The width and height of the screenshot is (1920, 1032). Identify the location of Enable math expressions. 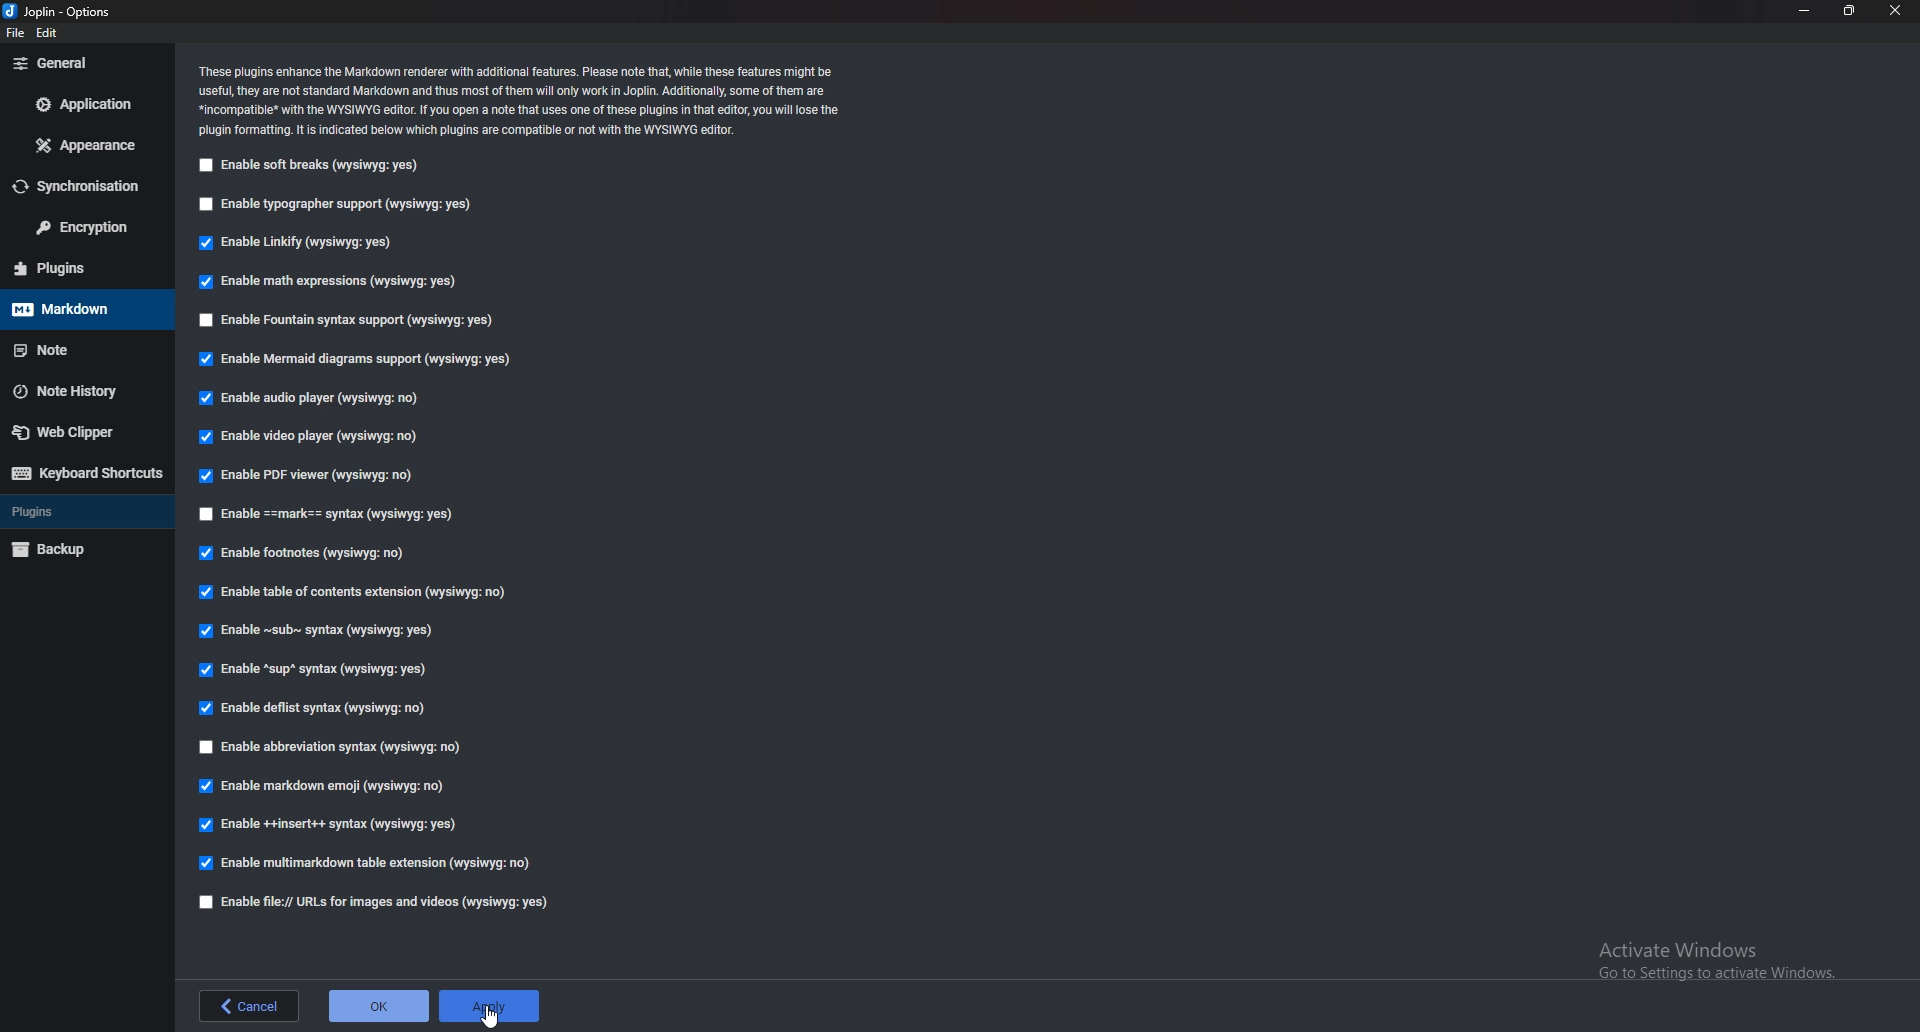
(338, 280).